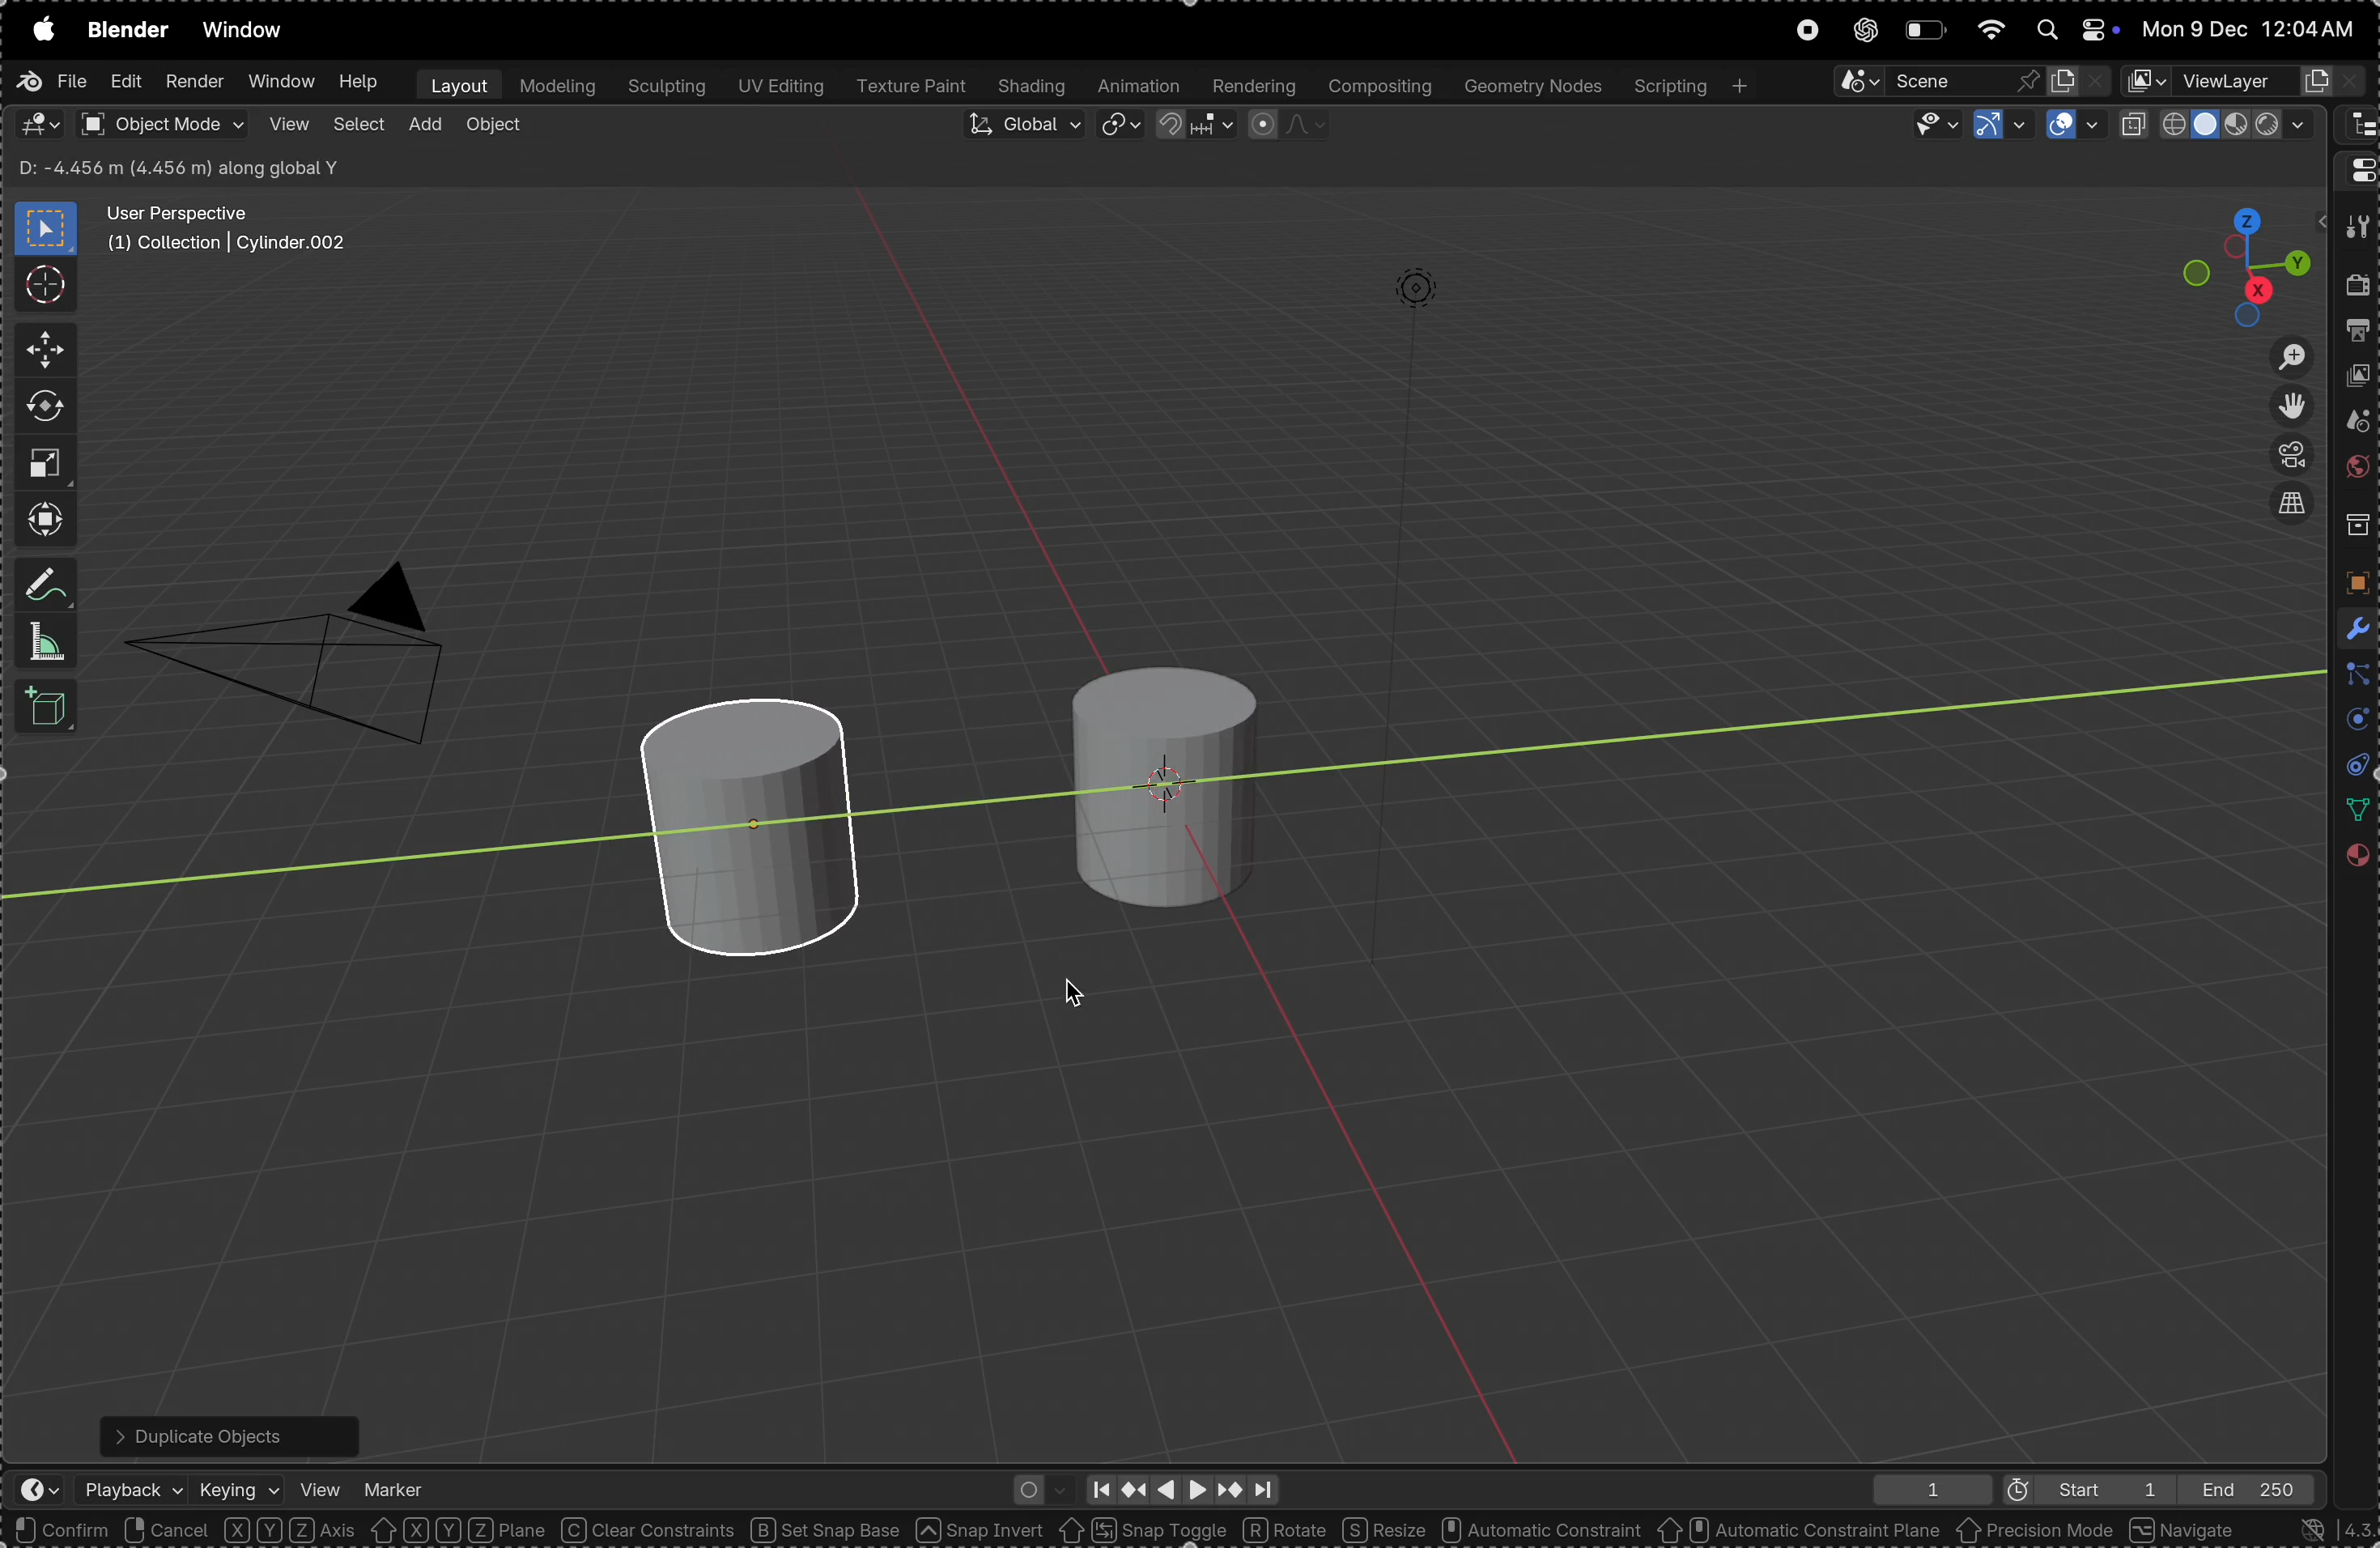 This screenshot has width=2380, height=1548. I want to click on resize, so click(1383, 1529).